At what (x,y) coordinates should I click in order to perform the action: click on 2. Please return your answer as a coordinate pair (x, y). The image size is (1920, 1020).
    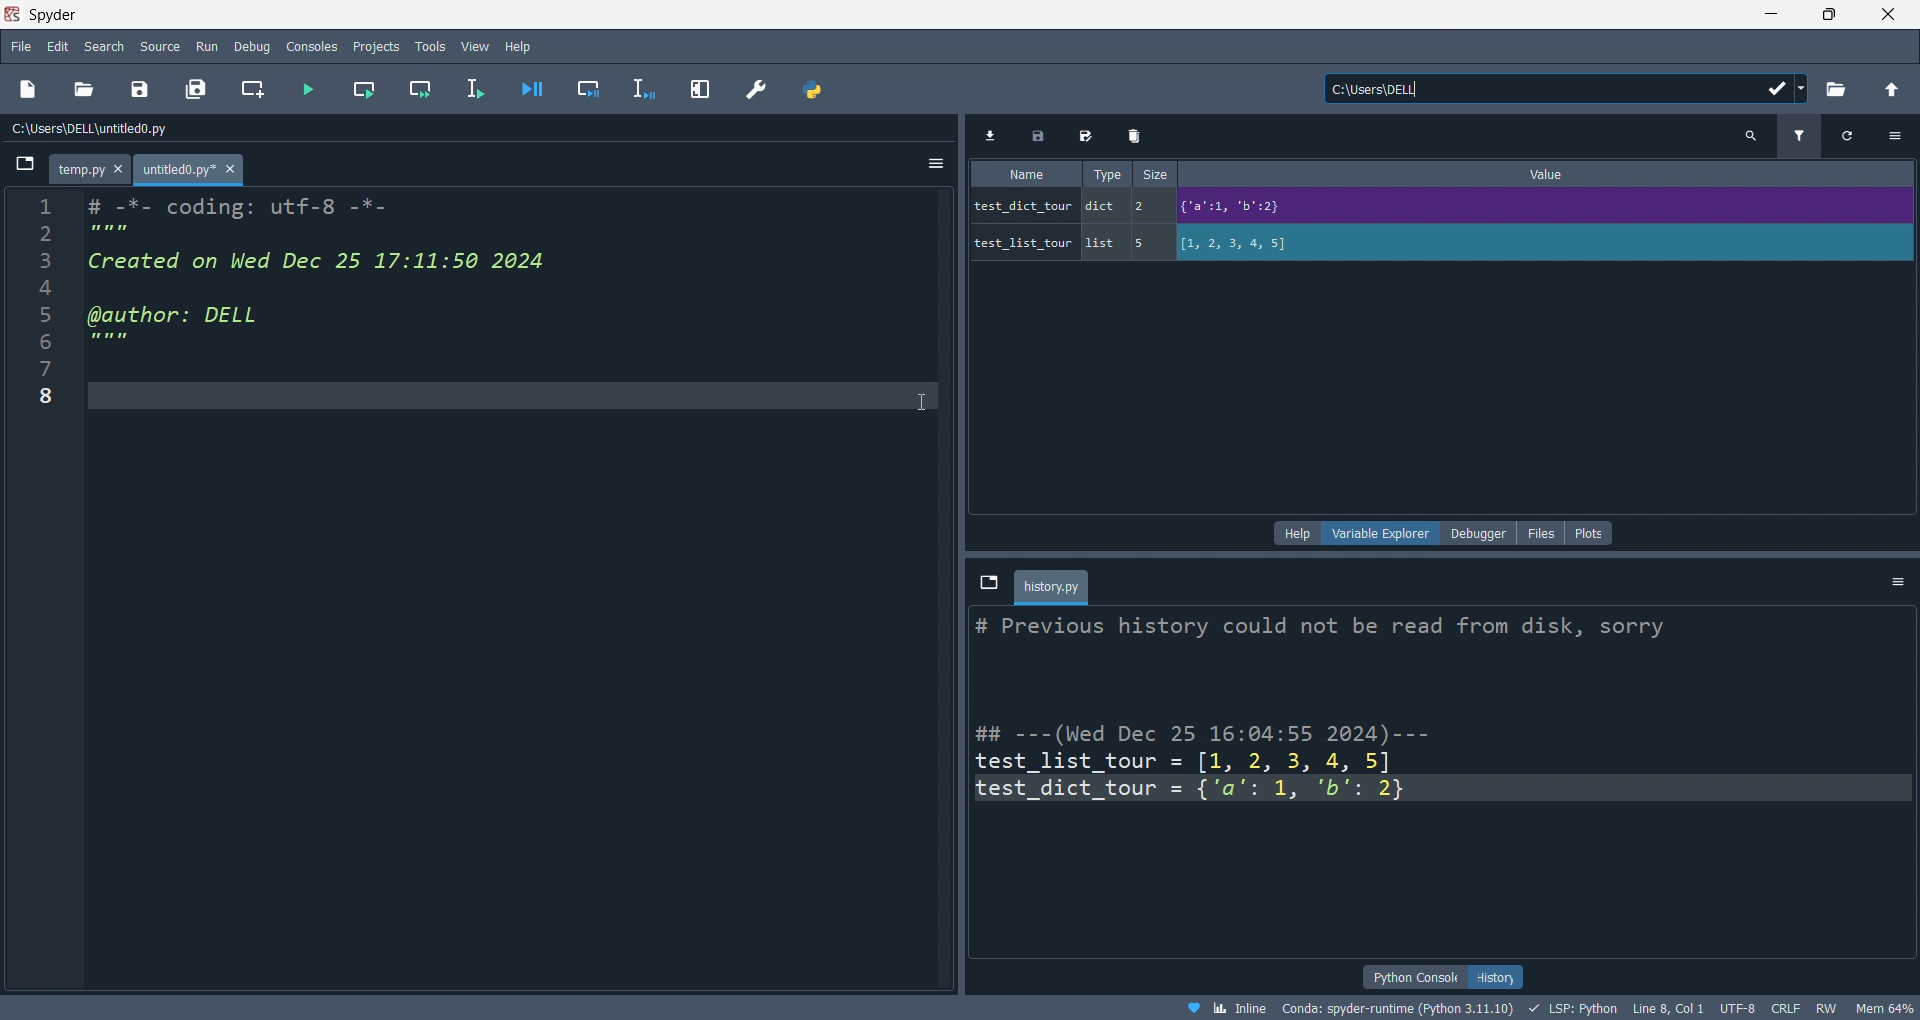
    Looking at the image, I should click on (1147, 205).